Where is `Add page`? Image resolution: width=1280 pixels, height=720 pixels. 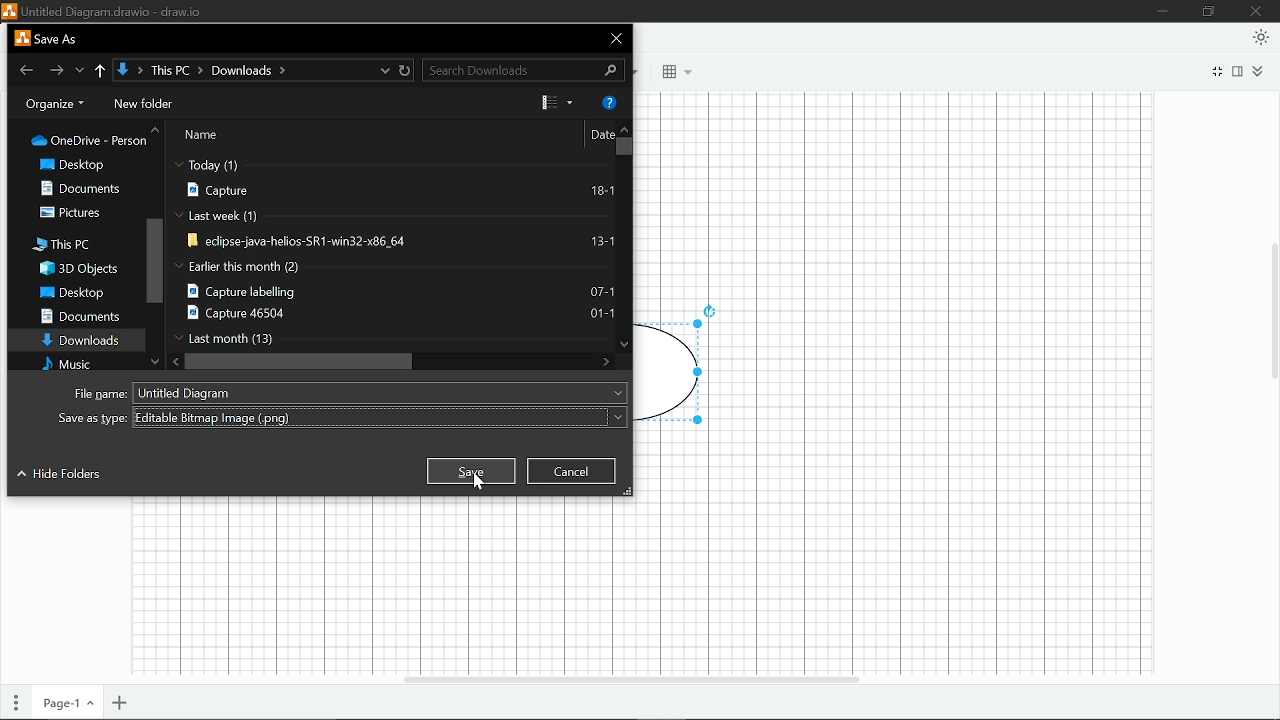
Add page is located at coordinates (121, 701).